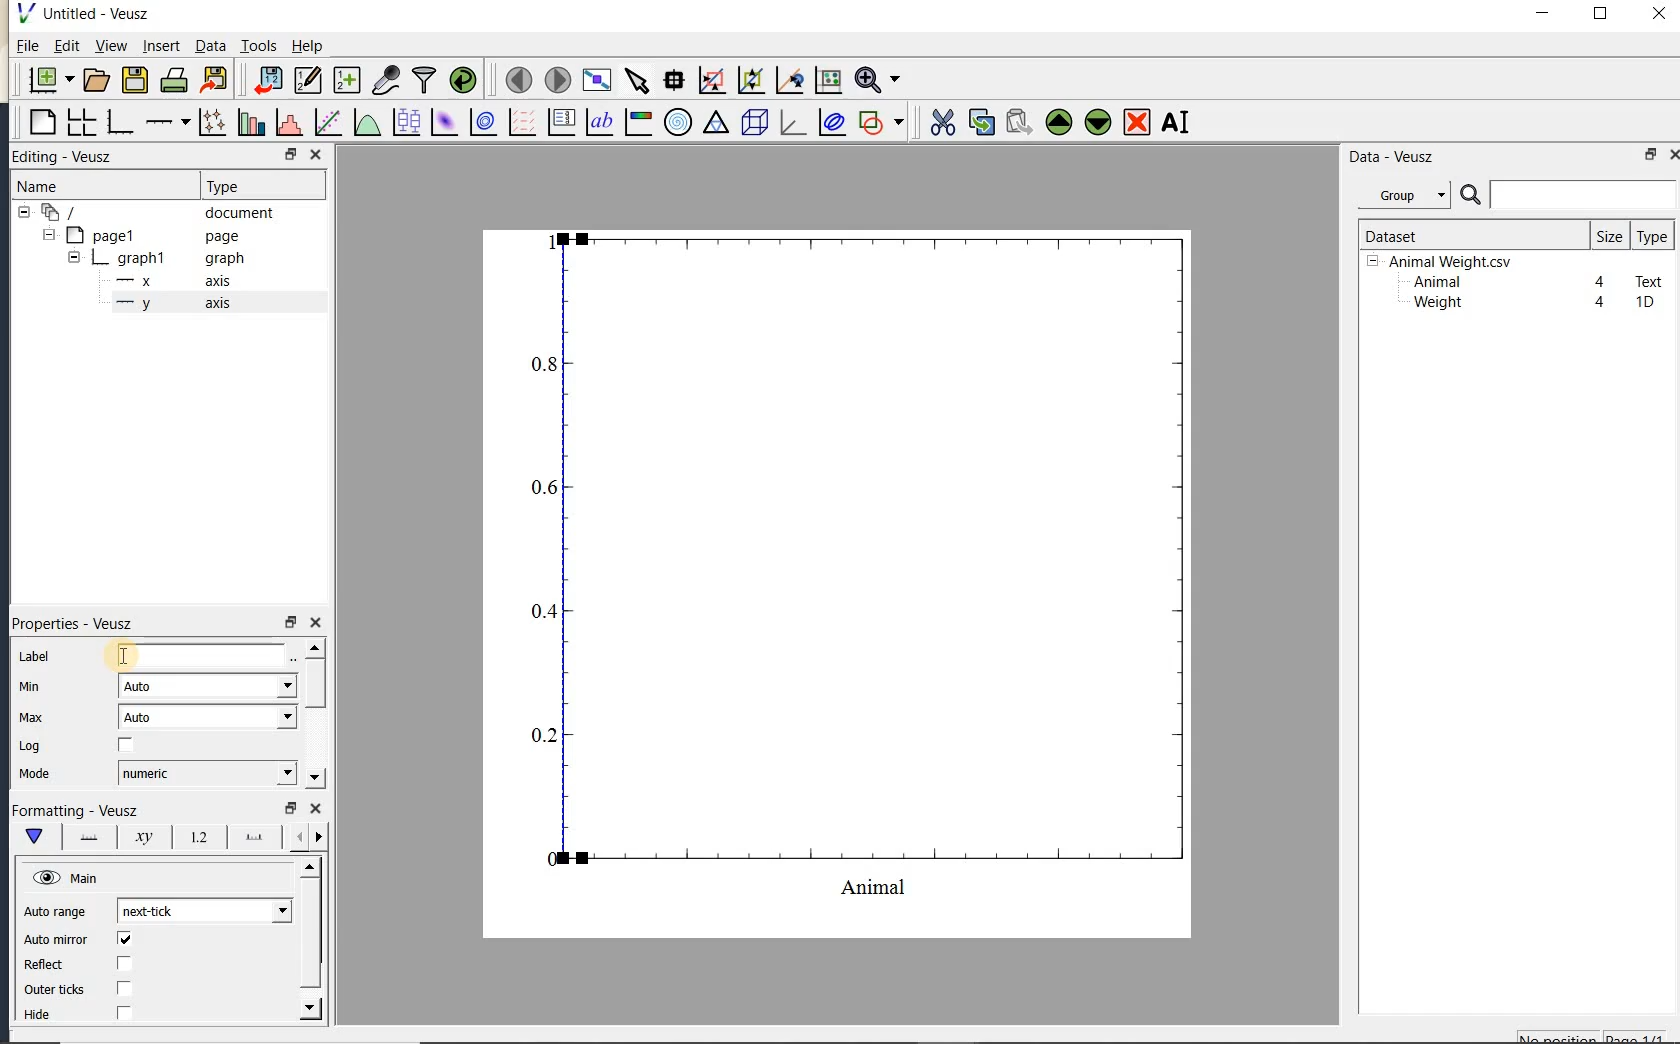 This screenshot has height=1044, width=1680. I want to click on plot a vector field, so click(519, 123).